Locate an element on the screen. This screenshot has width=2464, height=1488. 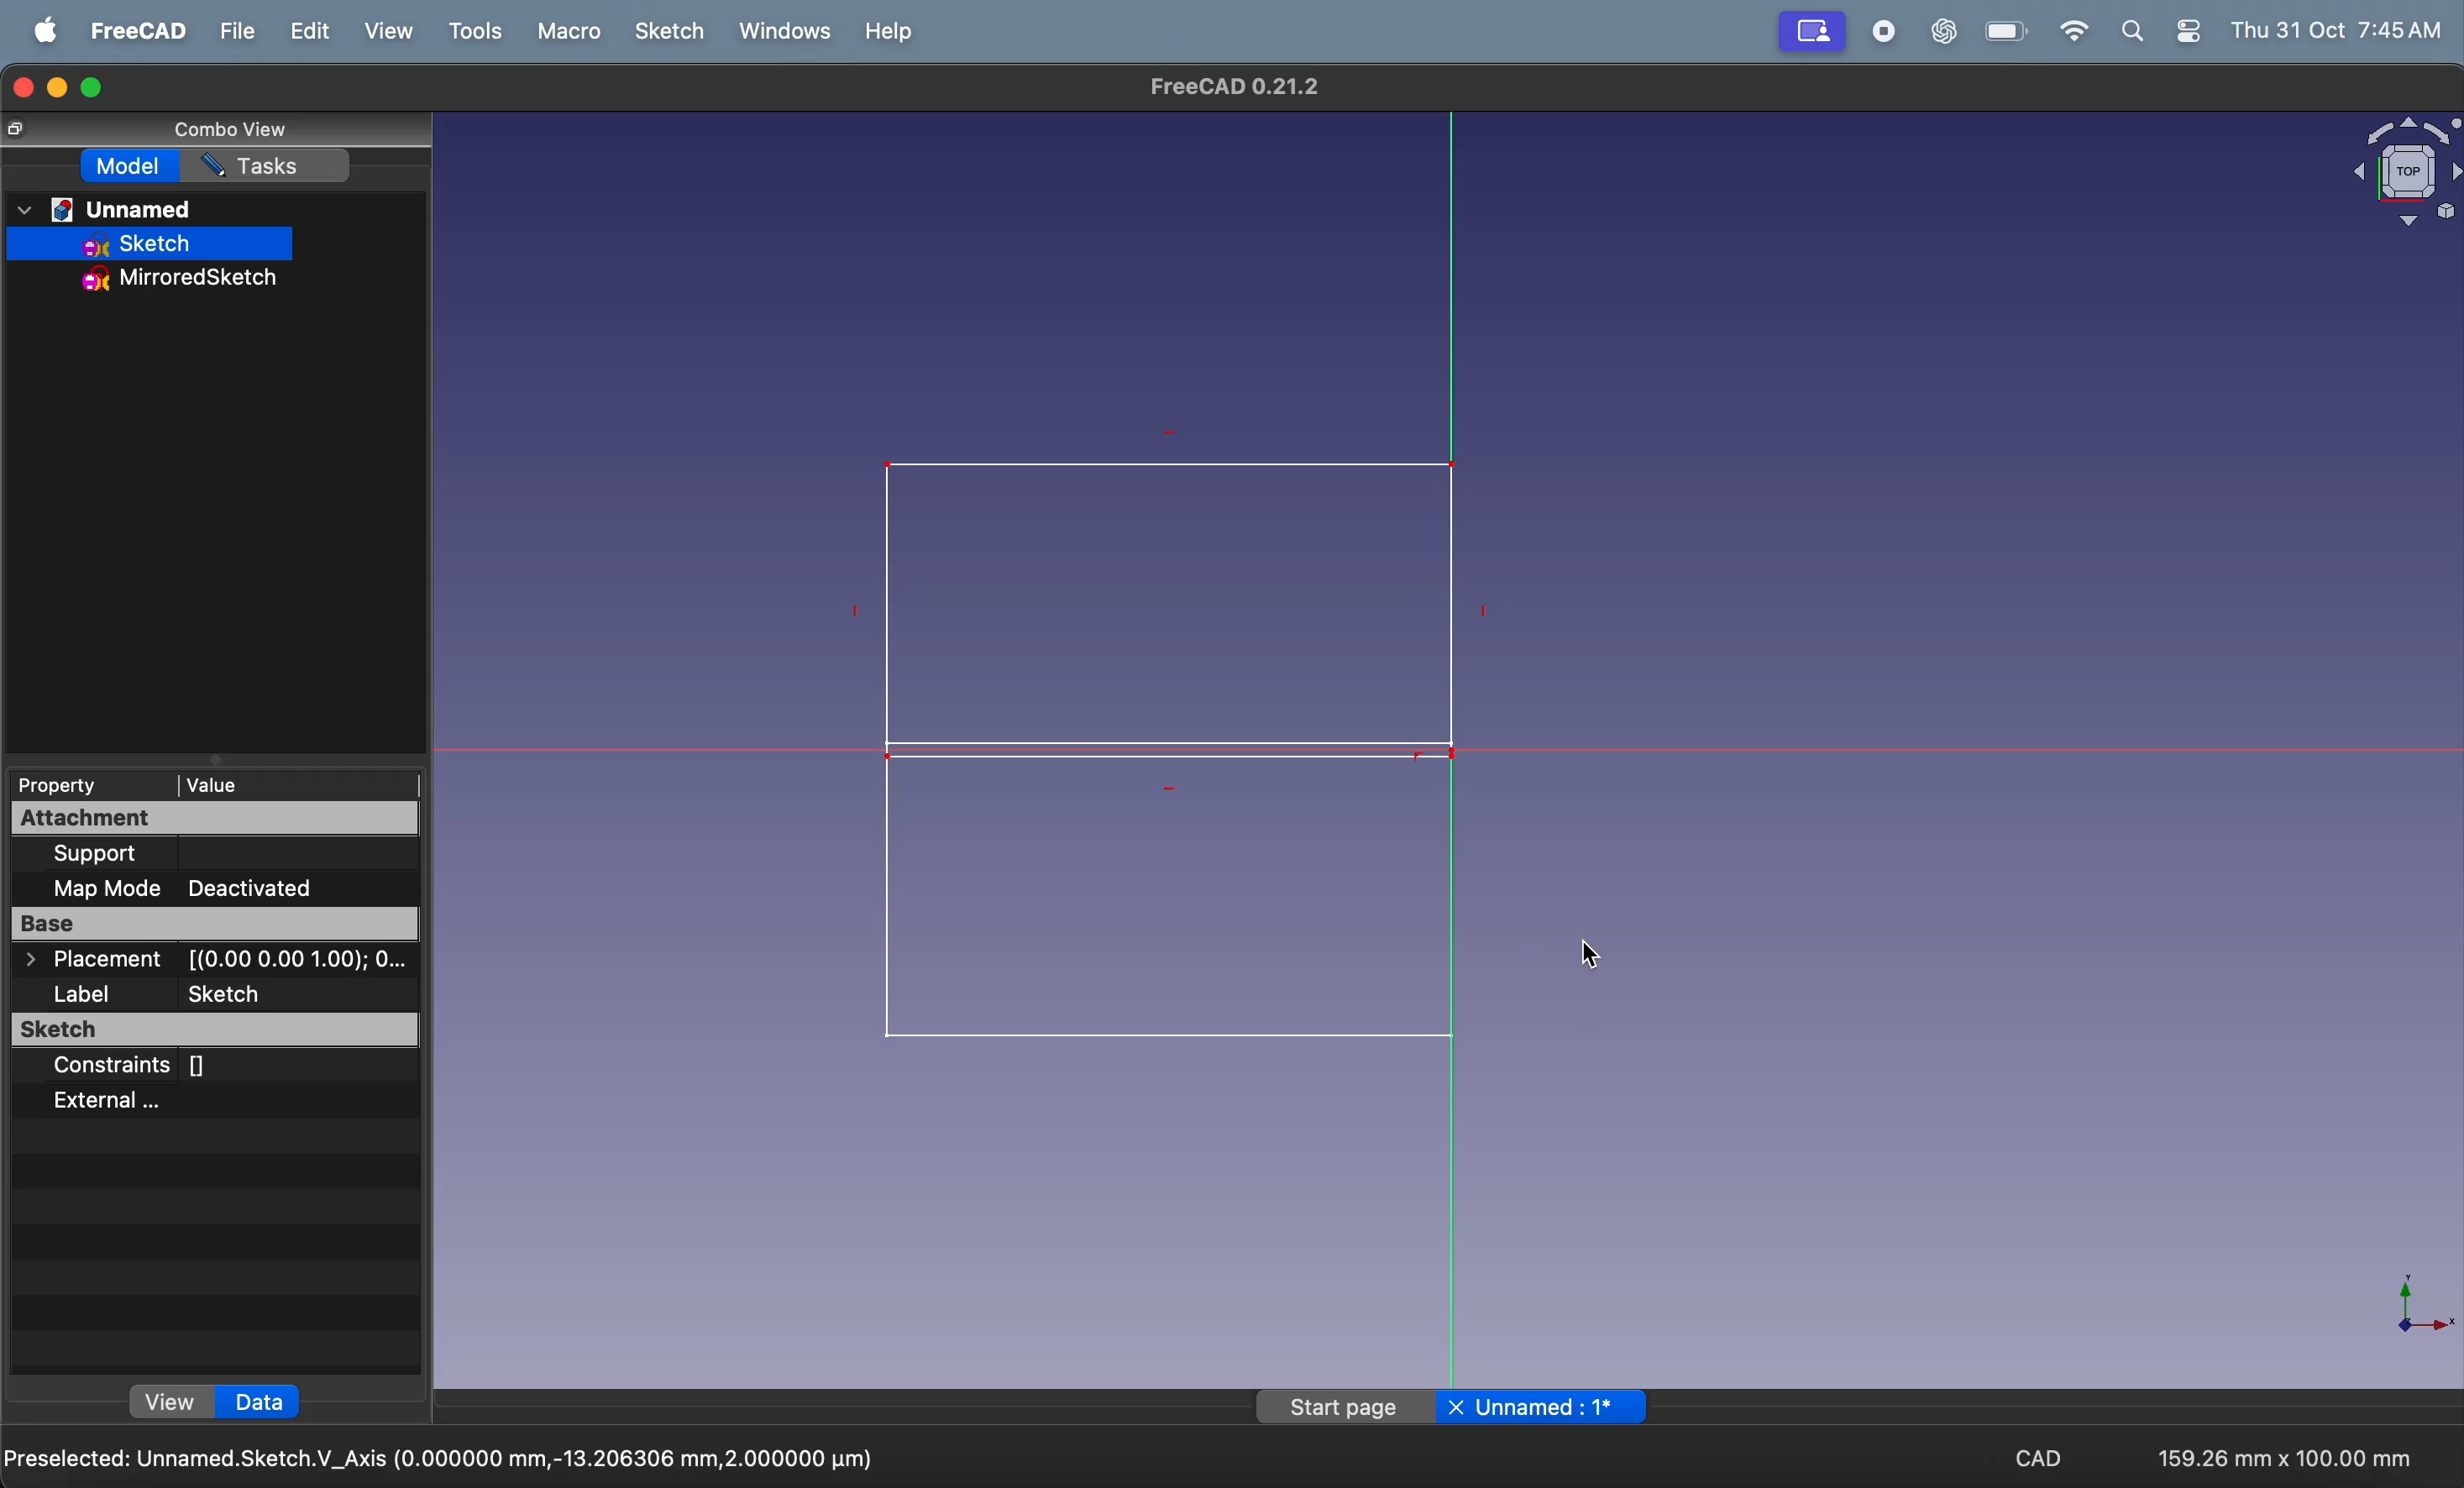
closing window is located at coordinates (24, 86).